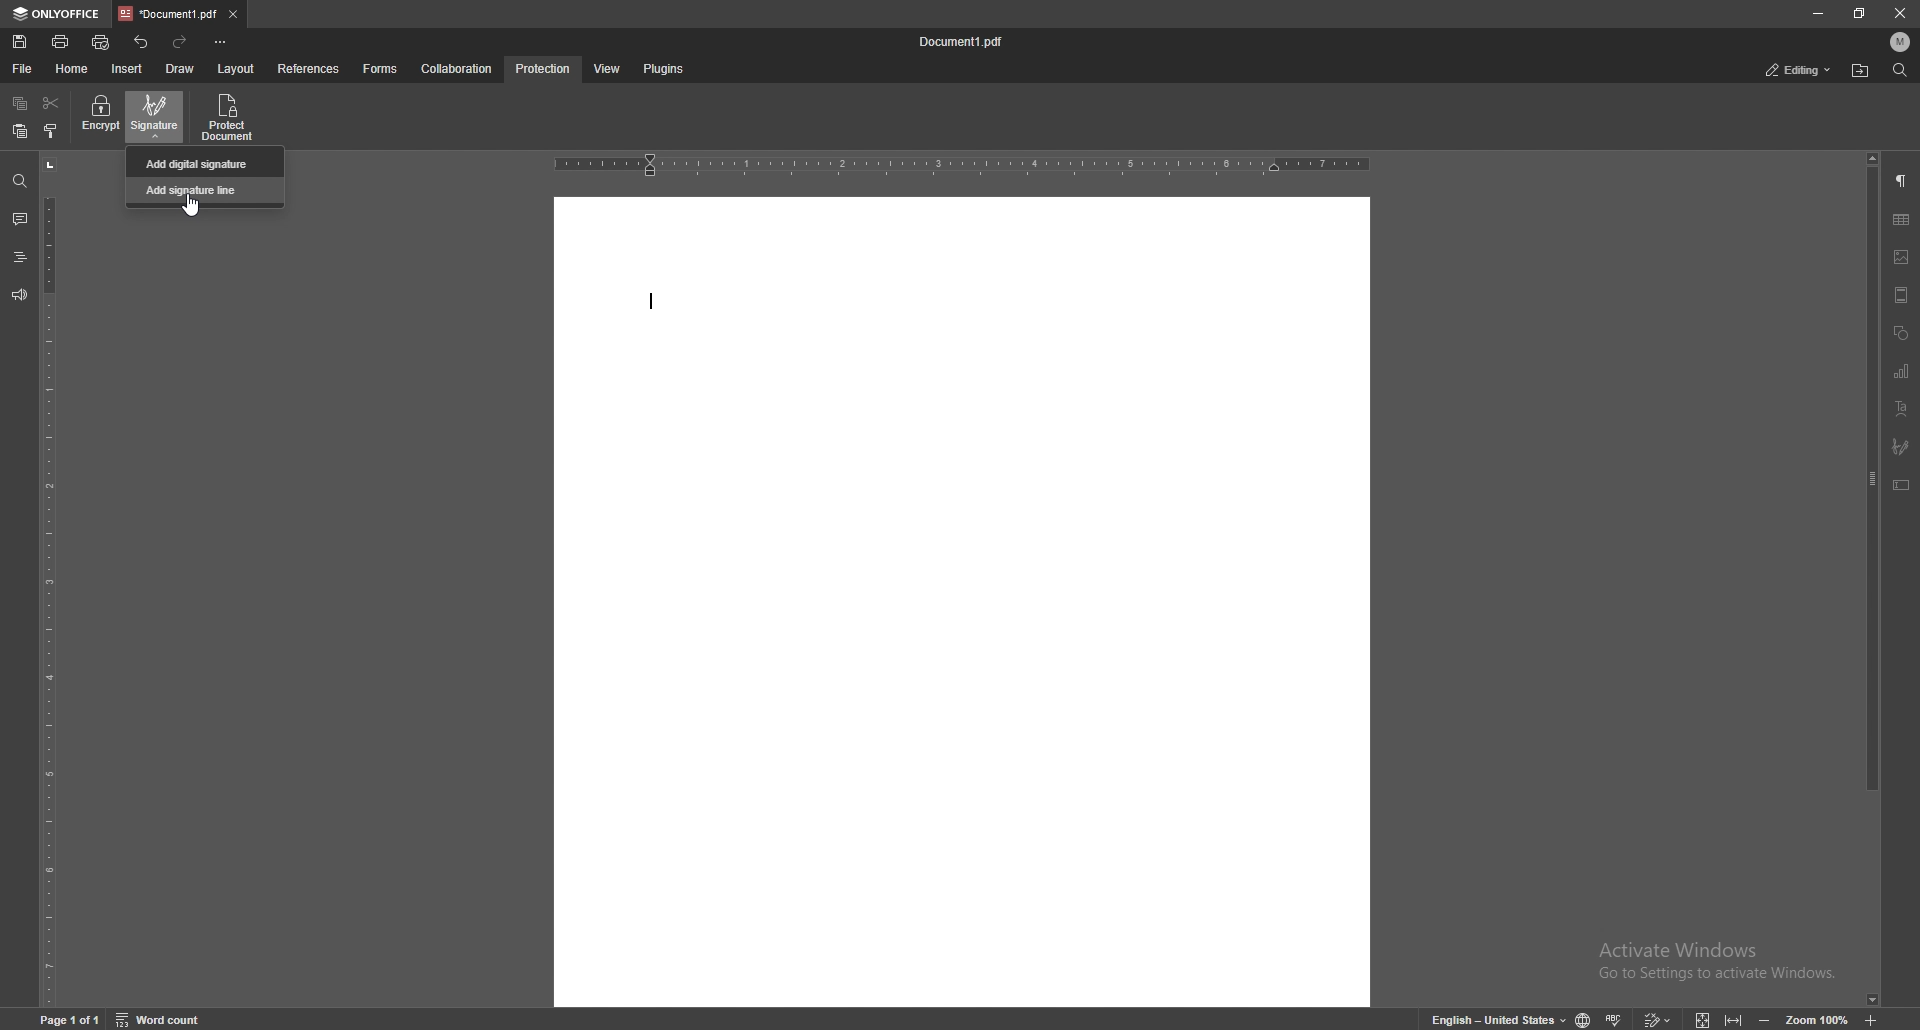 This screenshot has width=1920, height=1030. What do you see at coordinates (1902, 257) in the screenshot?
I see `image` at bounding box center [1902, 257].